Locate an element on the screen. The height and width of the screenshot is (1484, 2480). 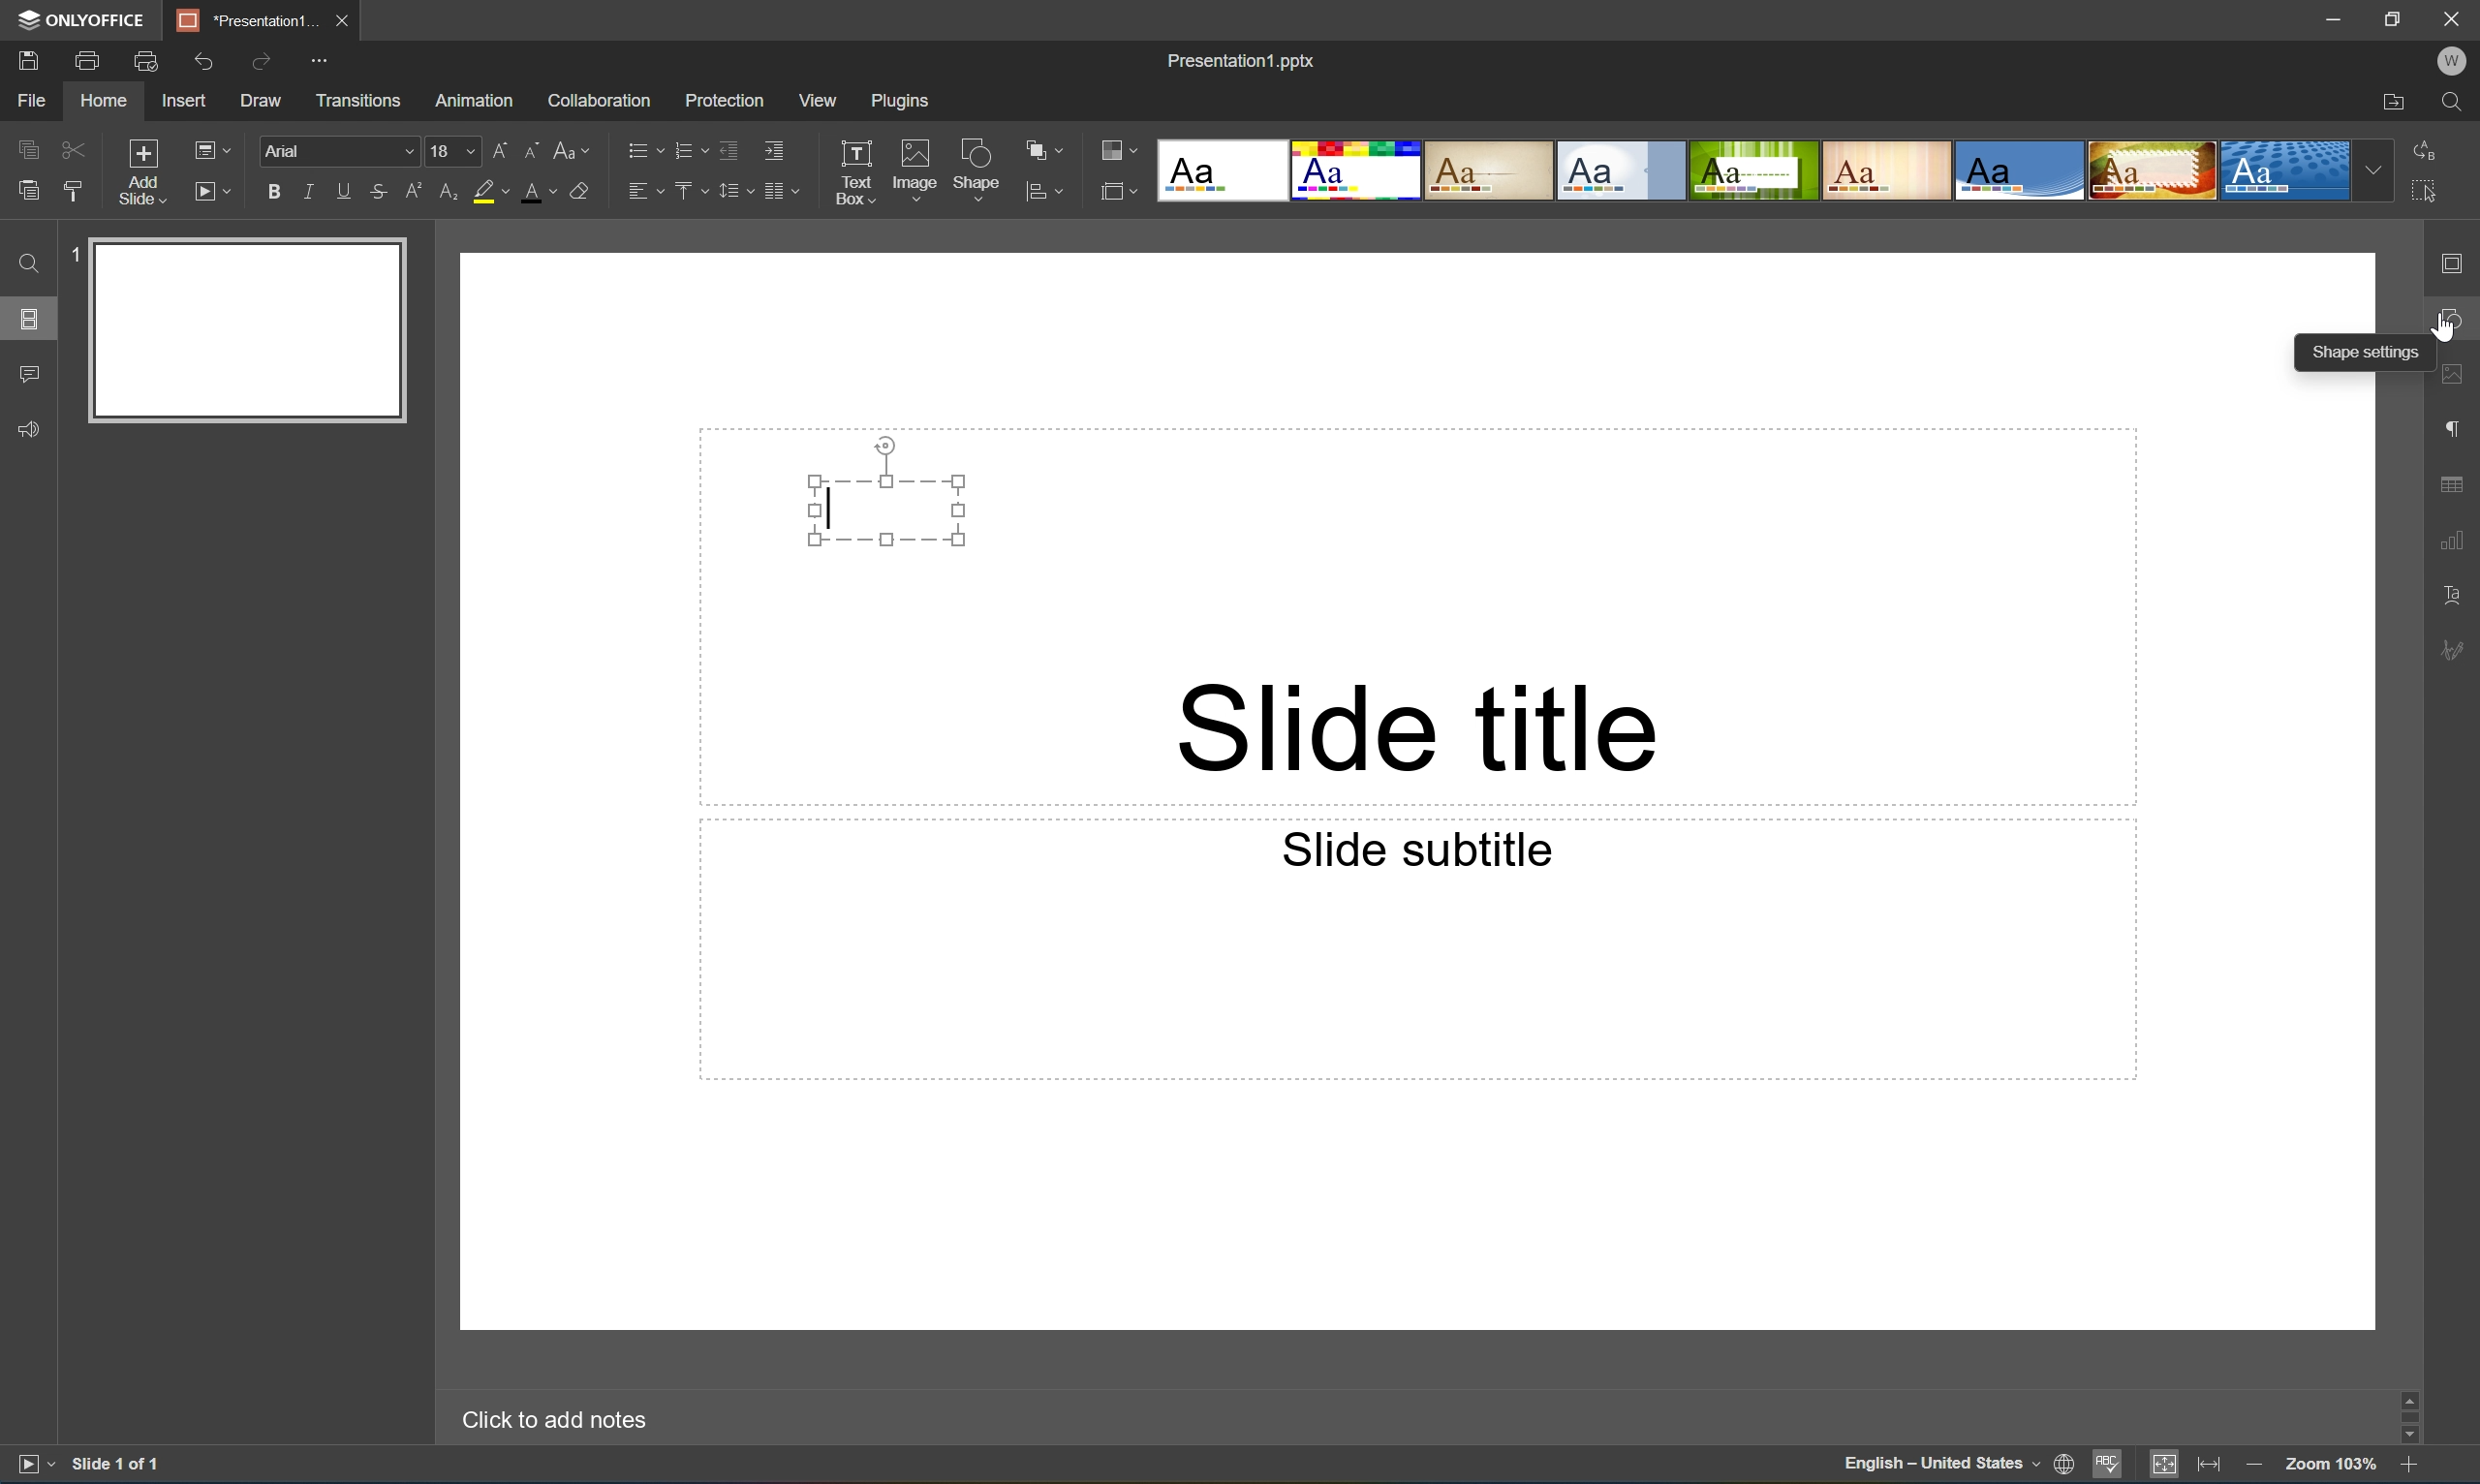
Find is located at coordinates (2460, 103).